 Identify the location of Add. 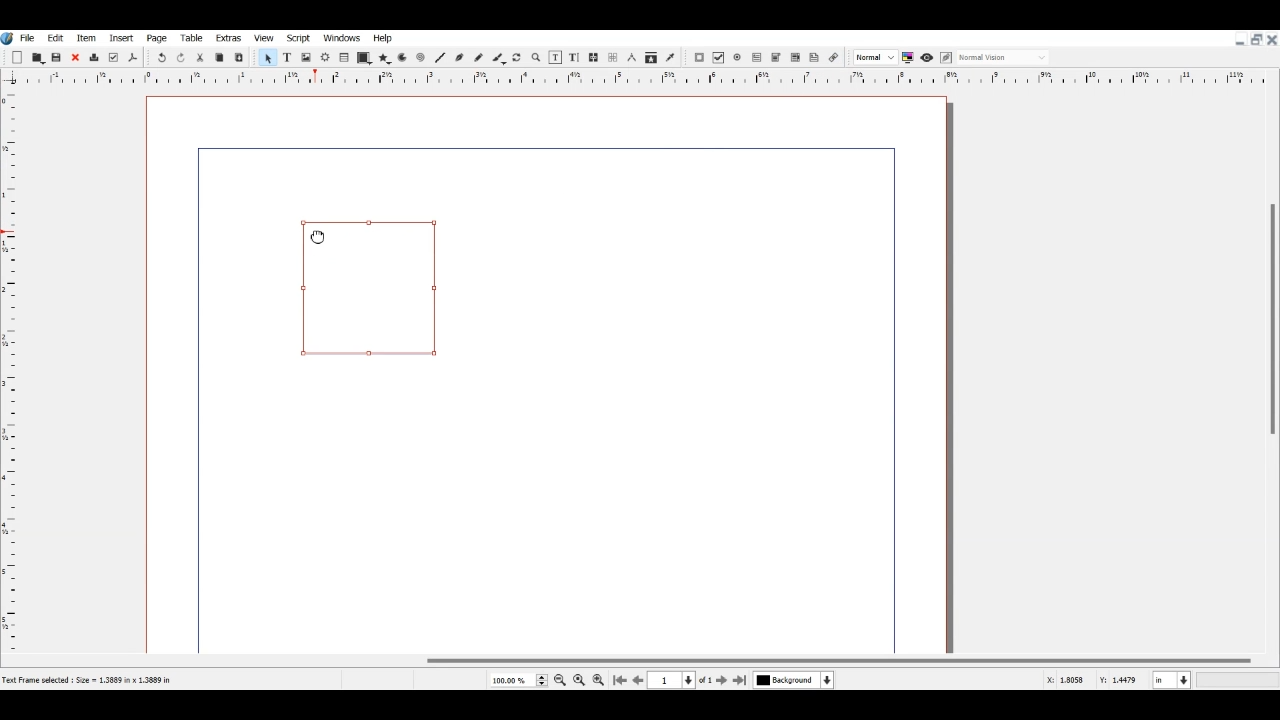
(17, 58).